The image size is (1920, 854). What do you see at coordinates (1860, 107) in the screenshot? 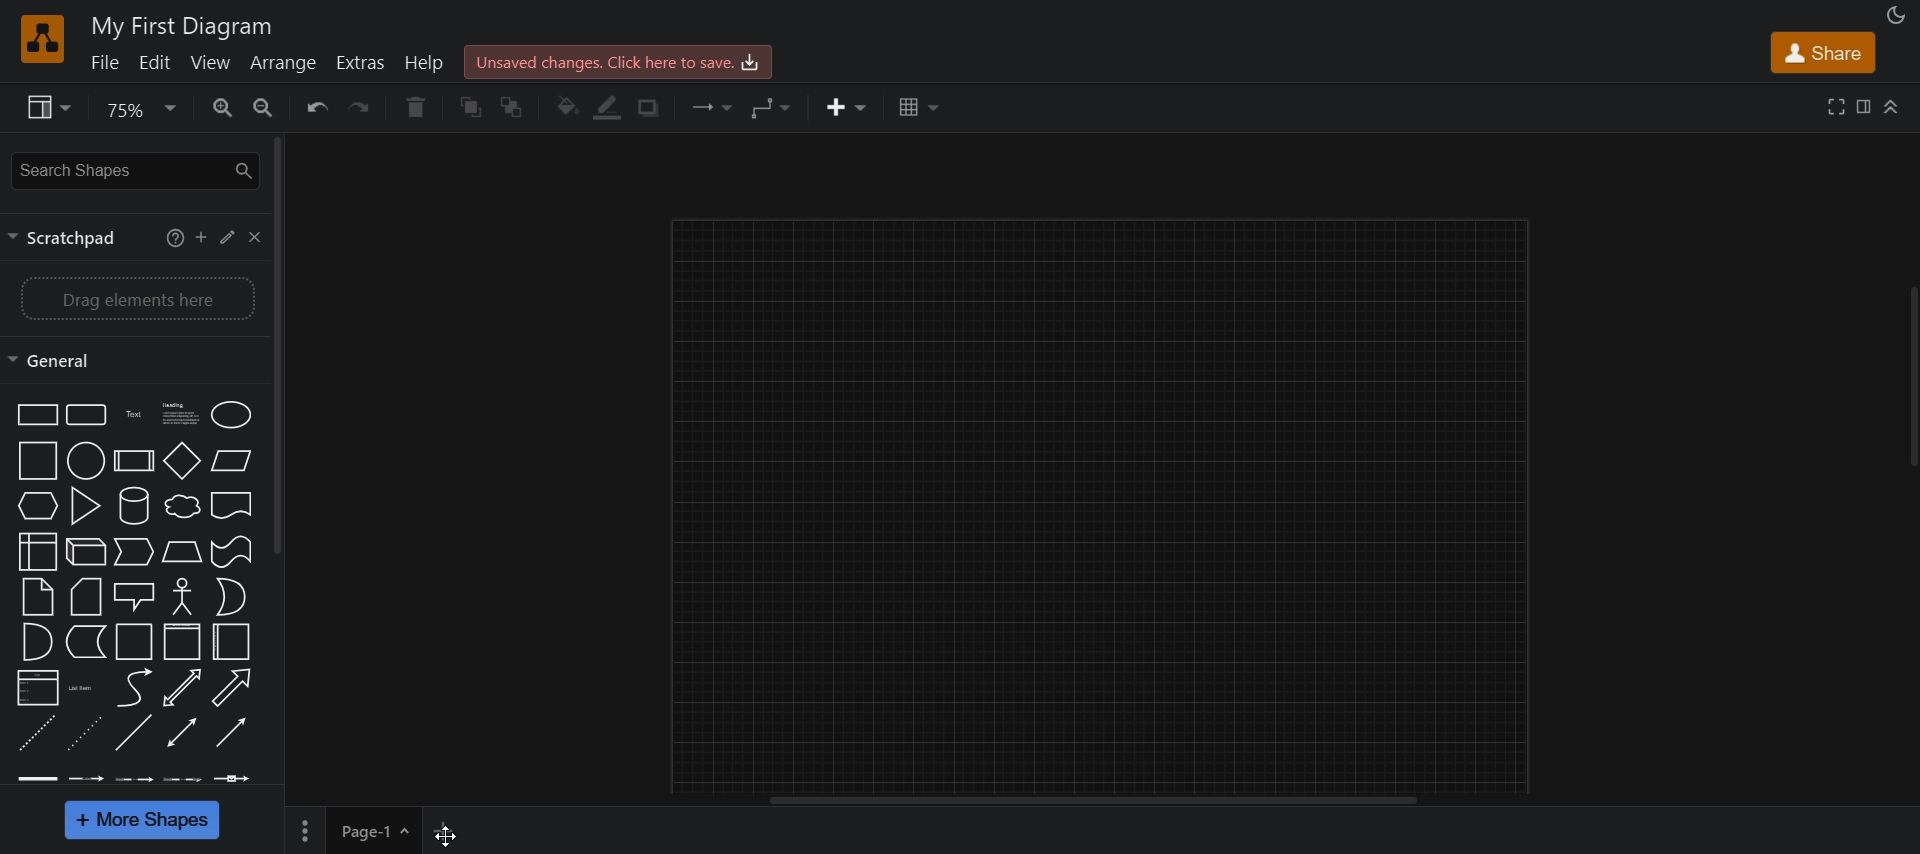
I see `format` at bounding box center [1860, 107].